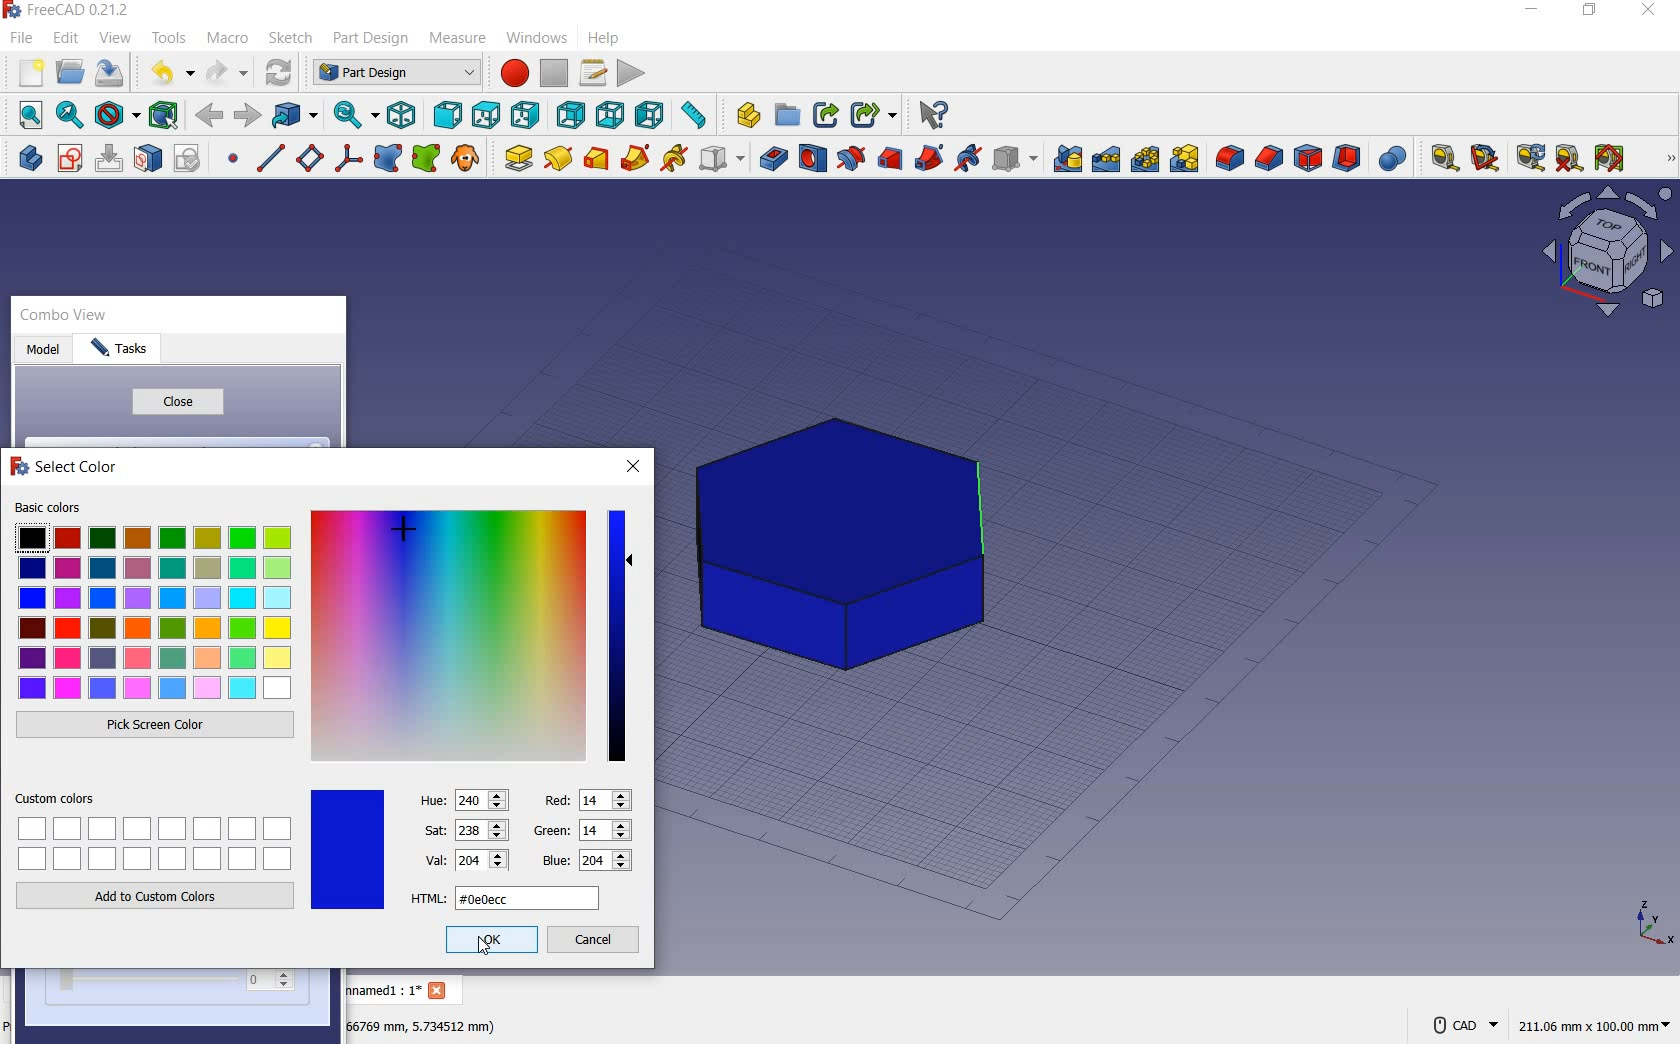 The image size is (1680, 1044). Describe the element at coordinates (149, 159) in the screenshot. I see `map sketch to face` at that location.